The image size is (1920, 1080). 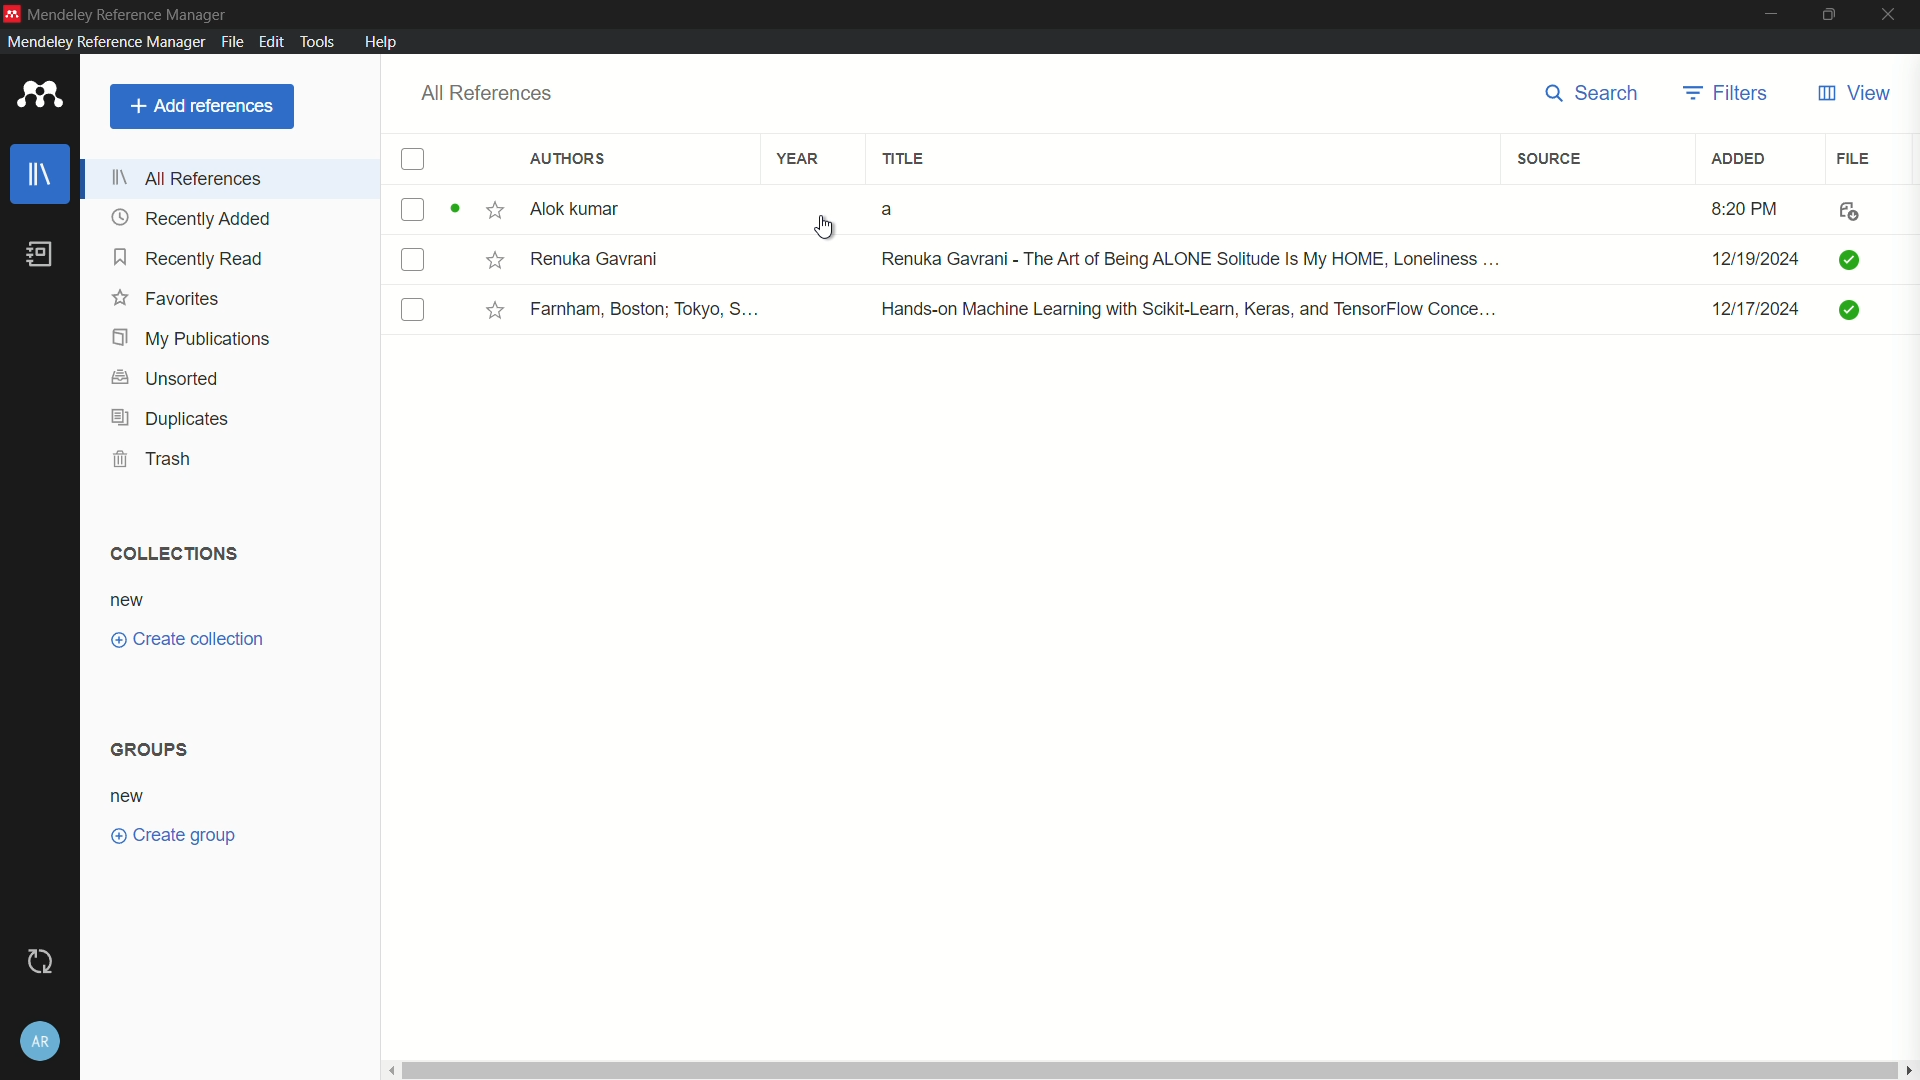 What do you see at coordinates (1593, 93) in the screenshot?
I see `search` at bounding box center [1593, 93].